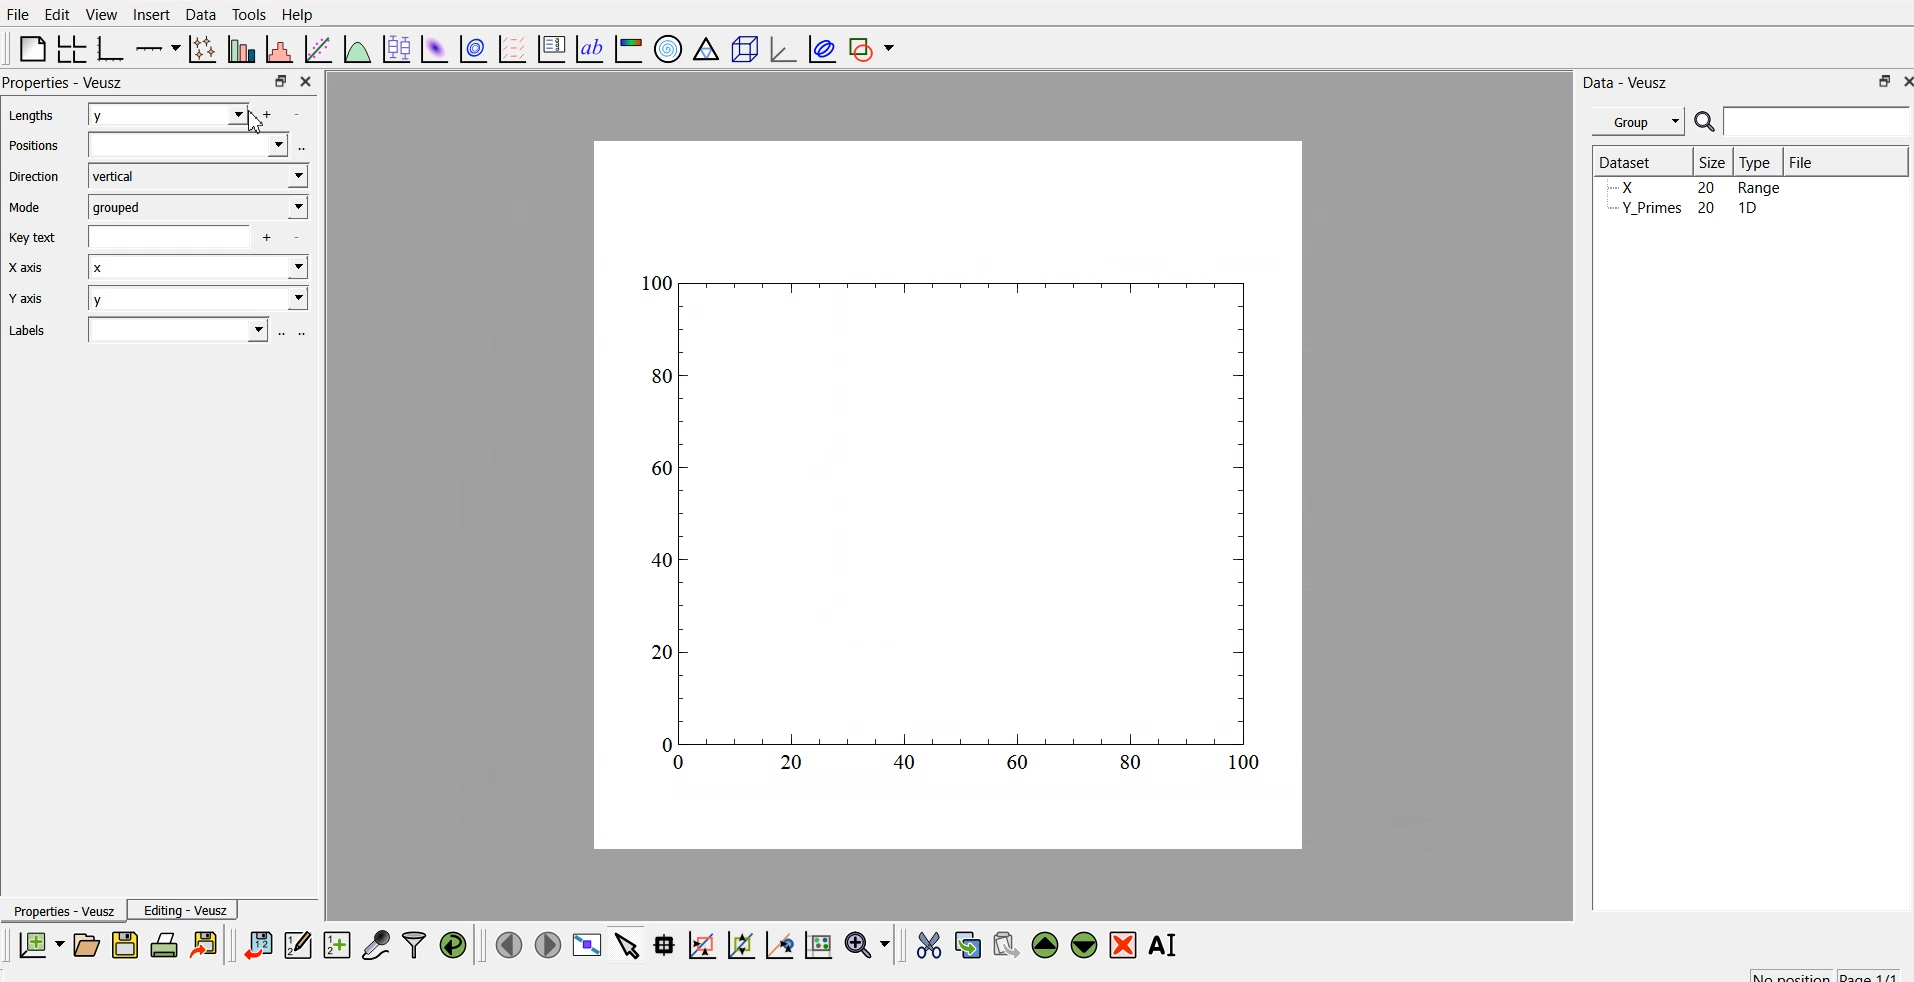  What do you see at coordinates (867, 944) in the screenshot?
I see `zoom menu` at bounding box center [867, 944].